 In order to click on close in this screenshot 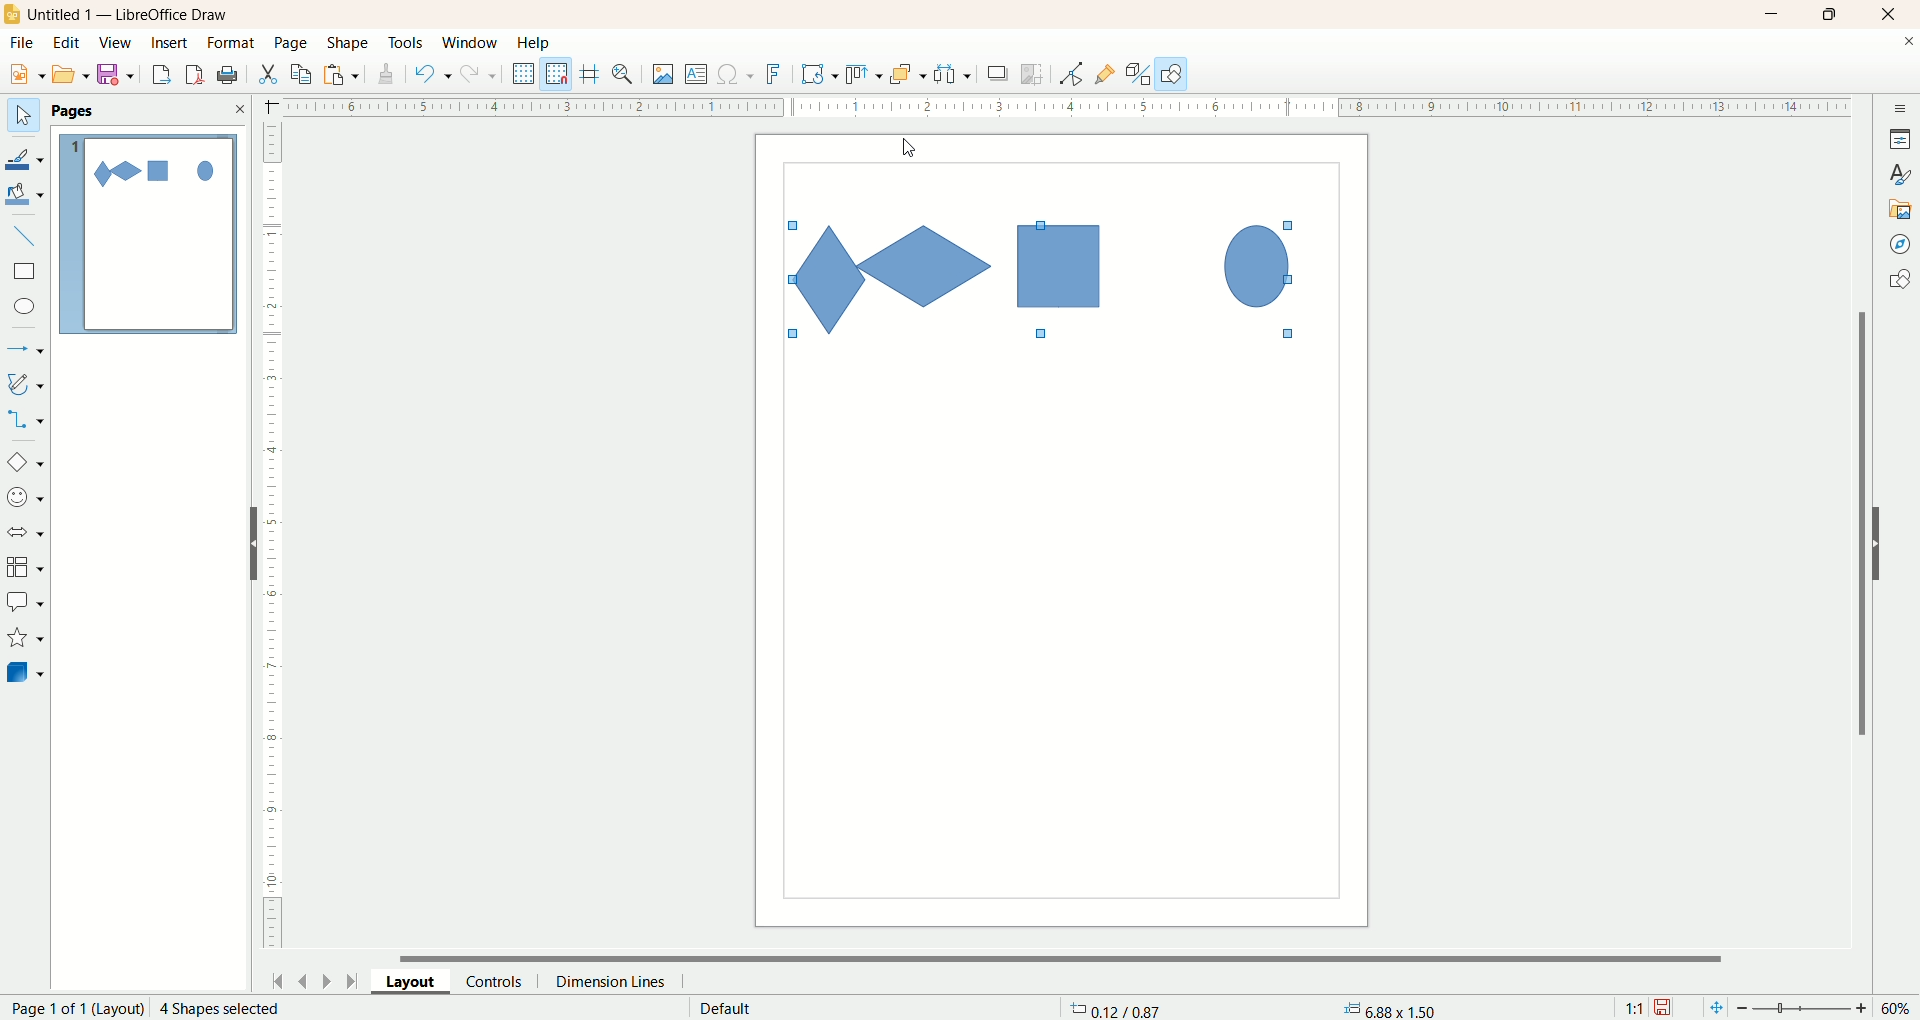, I will do `click(239, 109)`.